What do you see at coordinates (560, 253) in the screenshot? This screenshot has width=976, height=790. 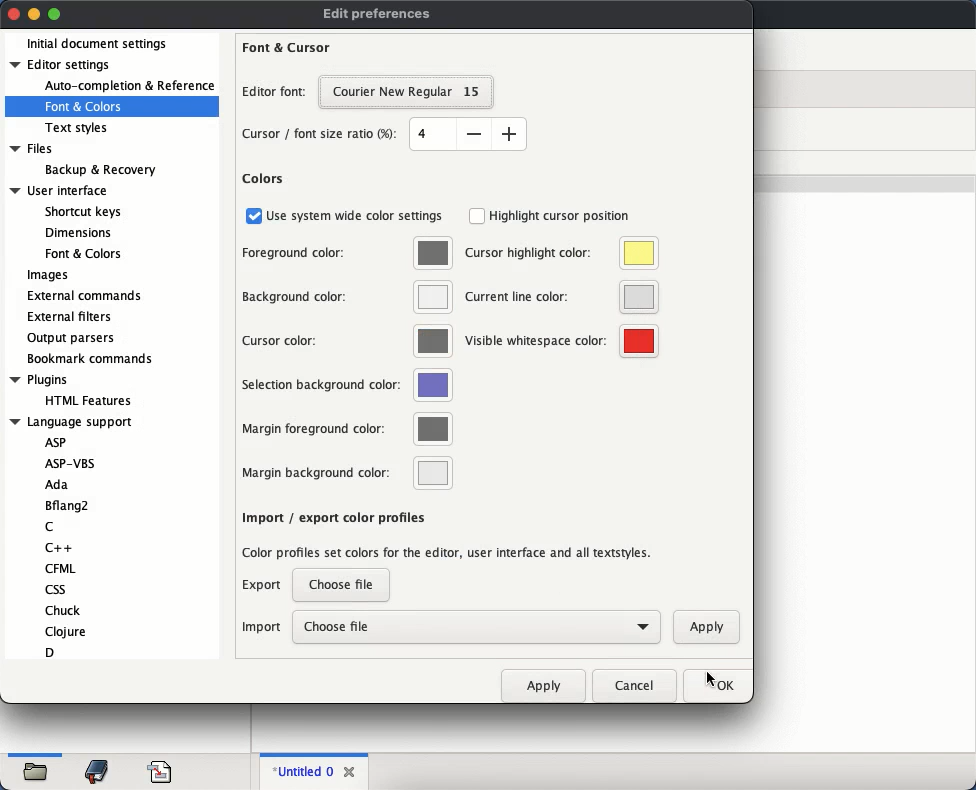 I see `cursor highlight color` at bounding box center [560, 253].